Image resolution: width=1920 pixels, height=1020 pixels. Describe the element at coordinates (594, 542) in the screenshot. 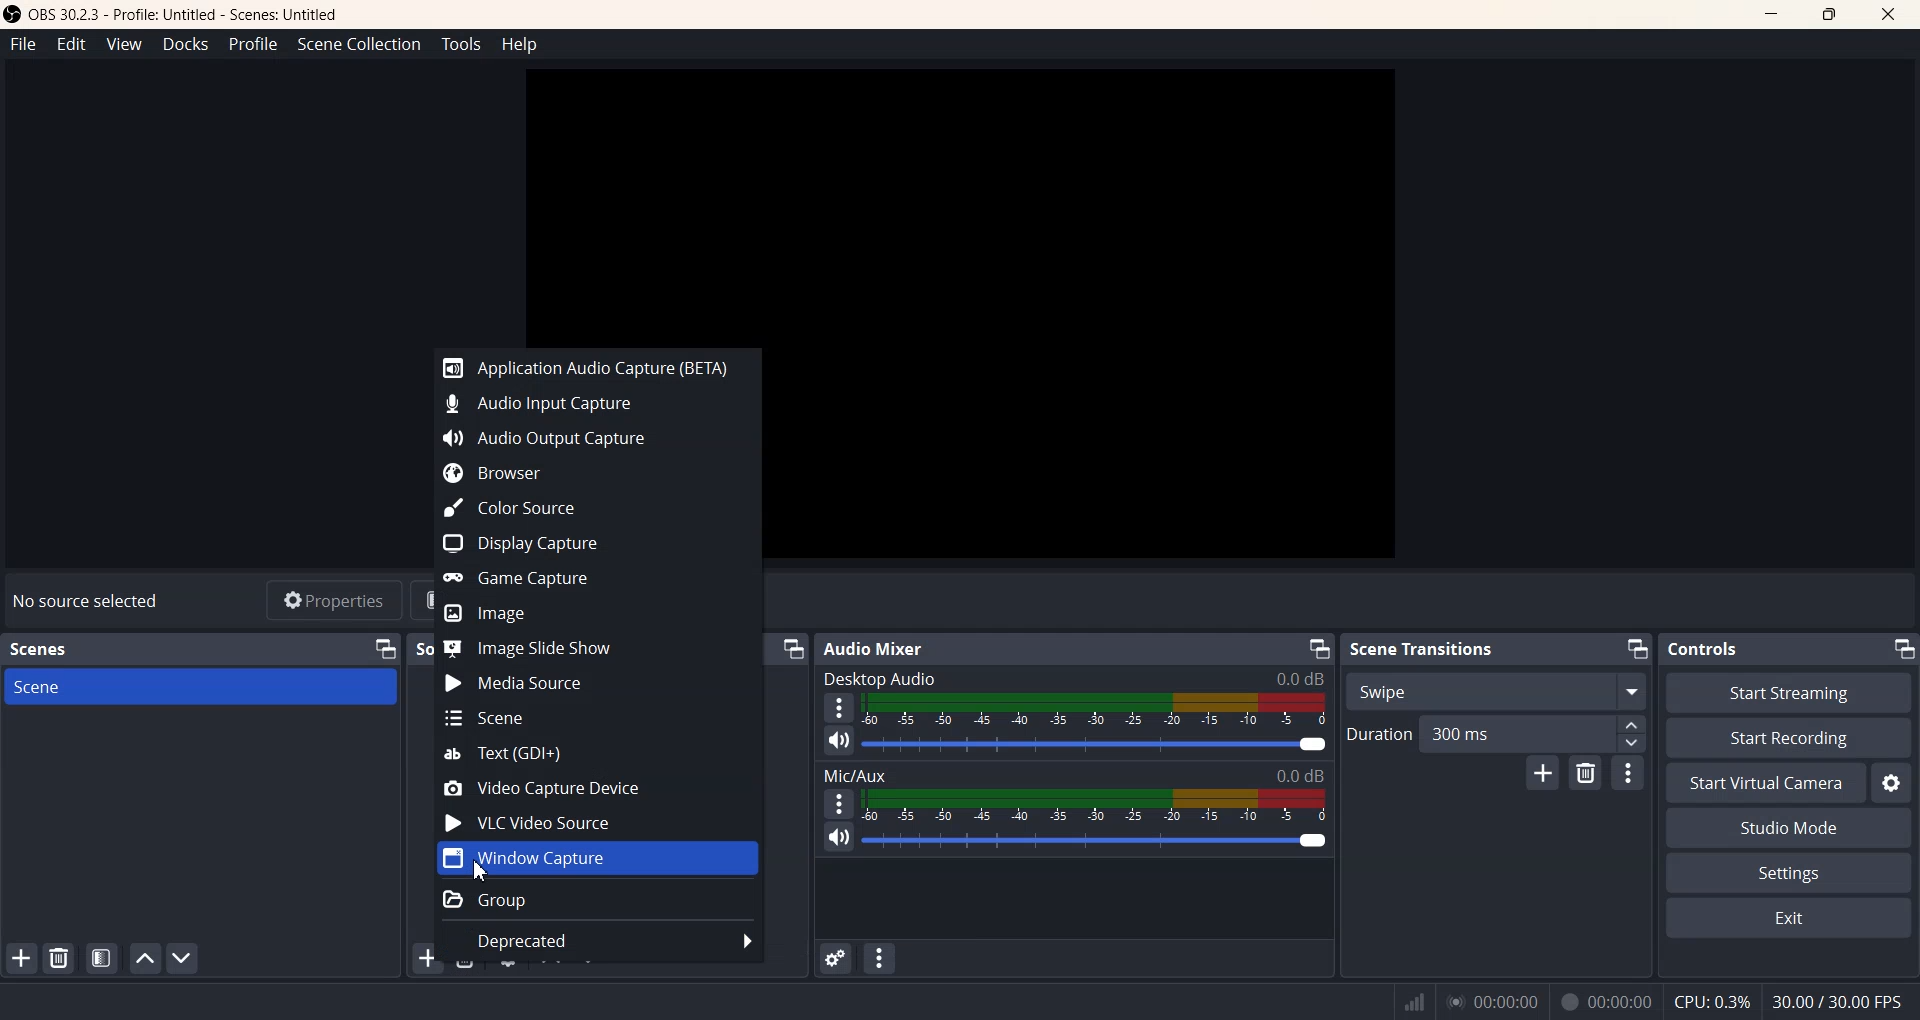

I see `Display Capture` at that location.